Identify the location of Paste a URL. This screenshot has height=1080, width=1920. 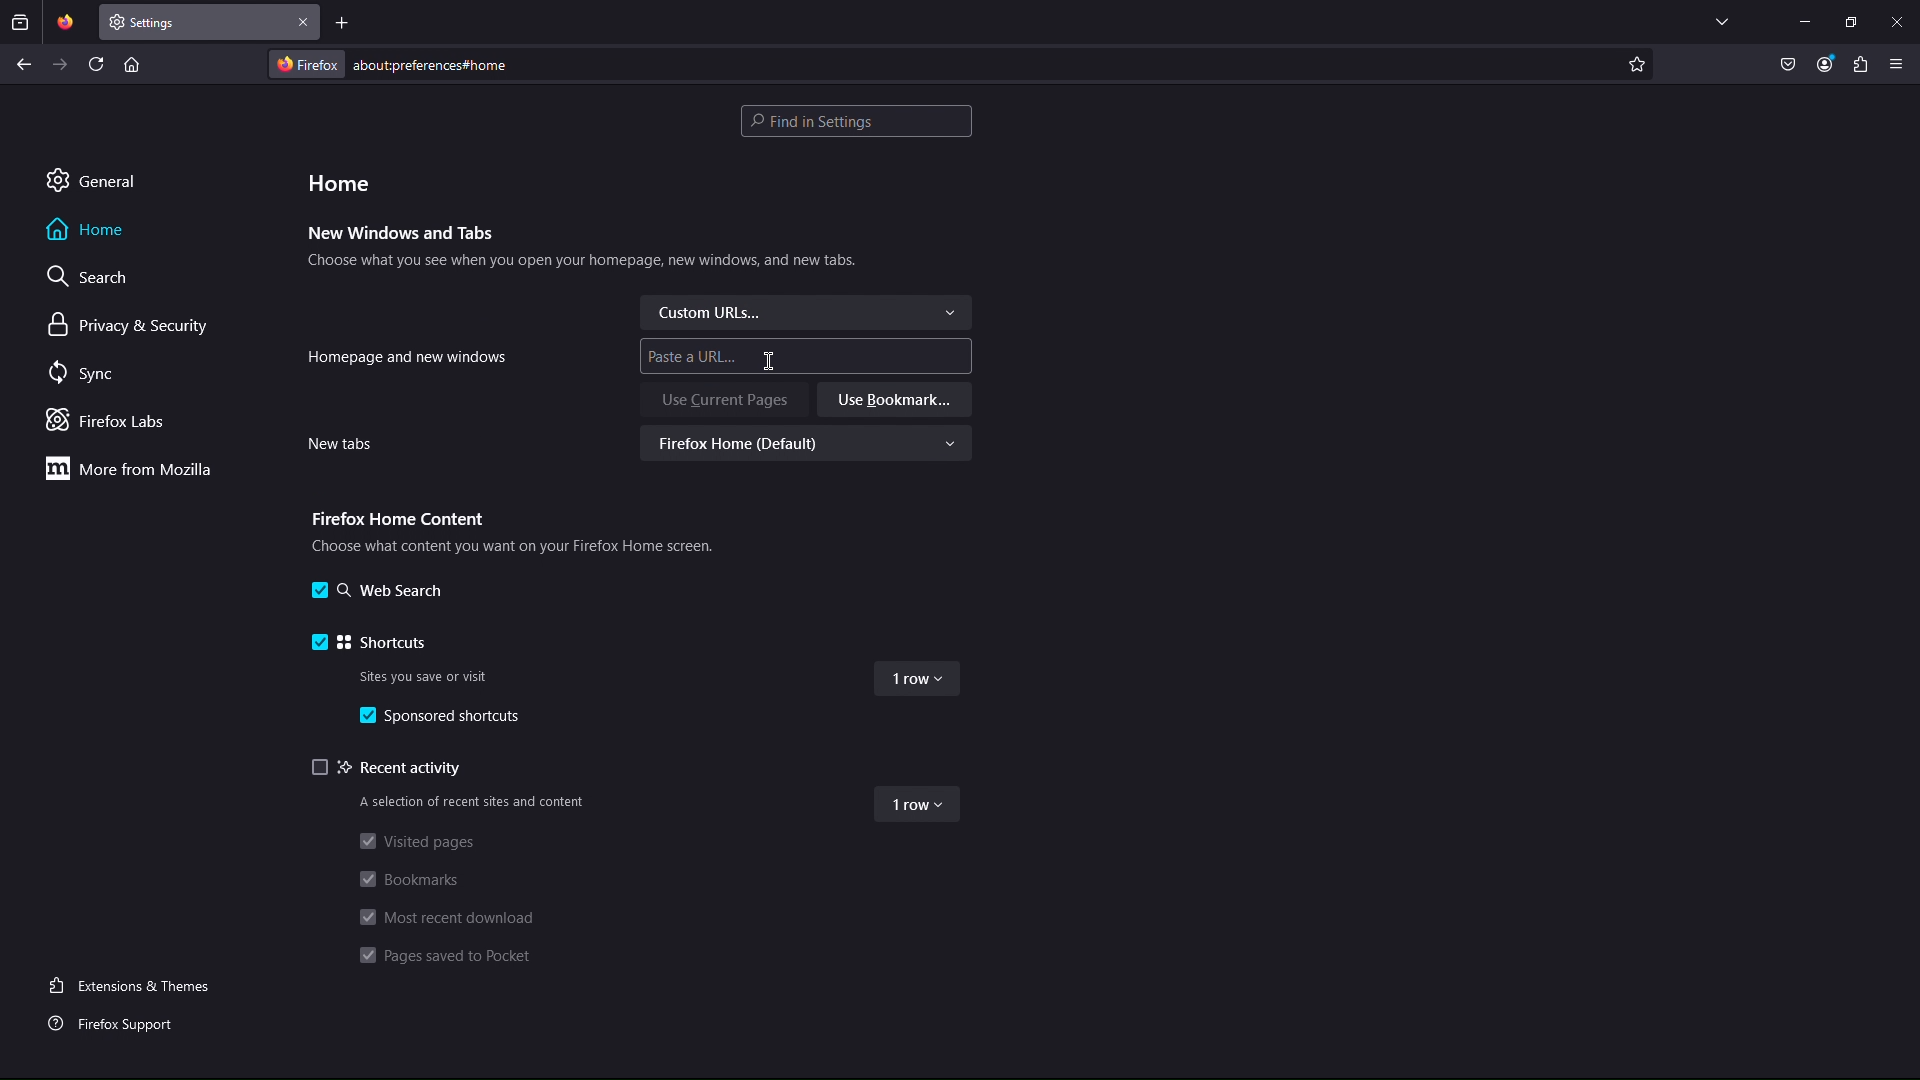
(808, 356).